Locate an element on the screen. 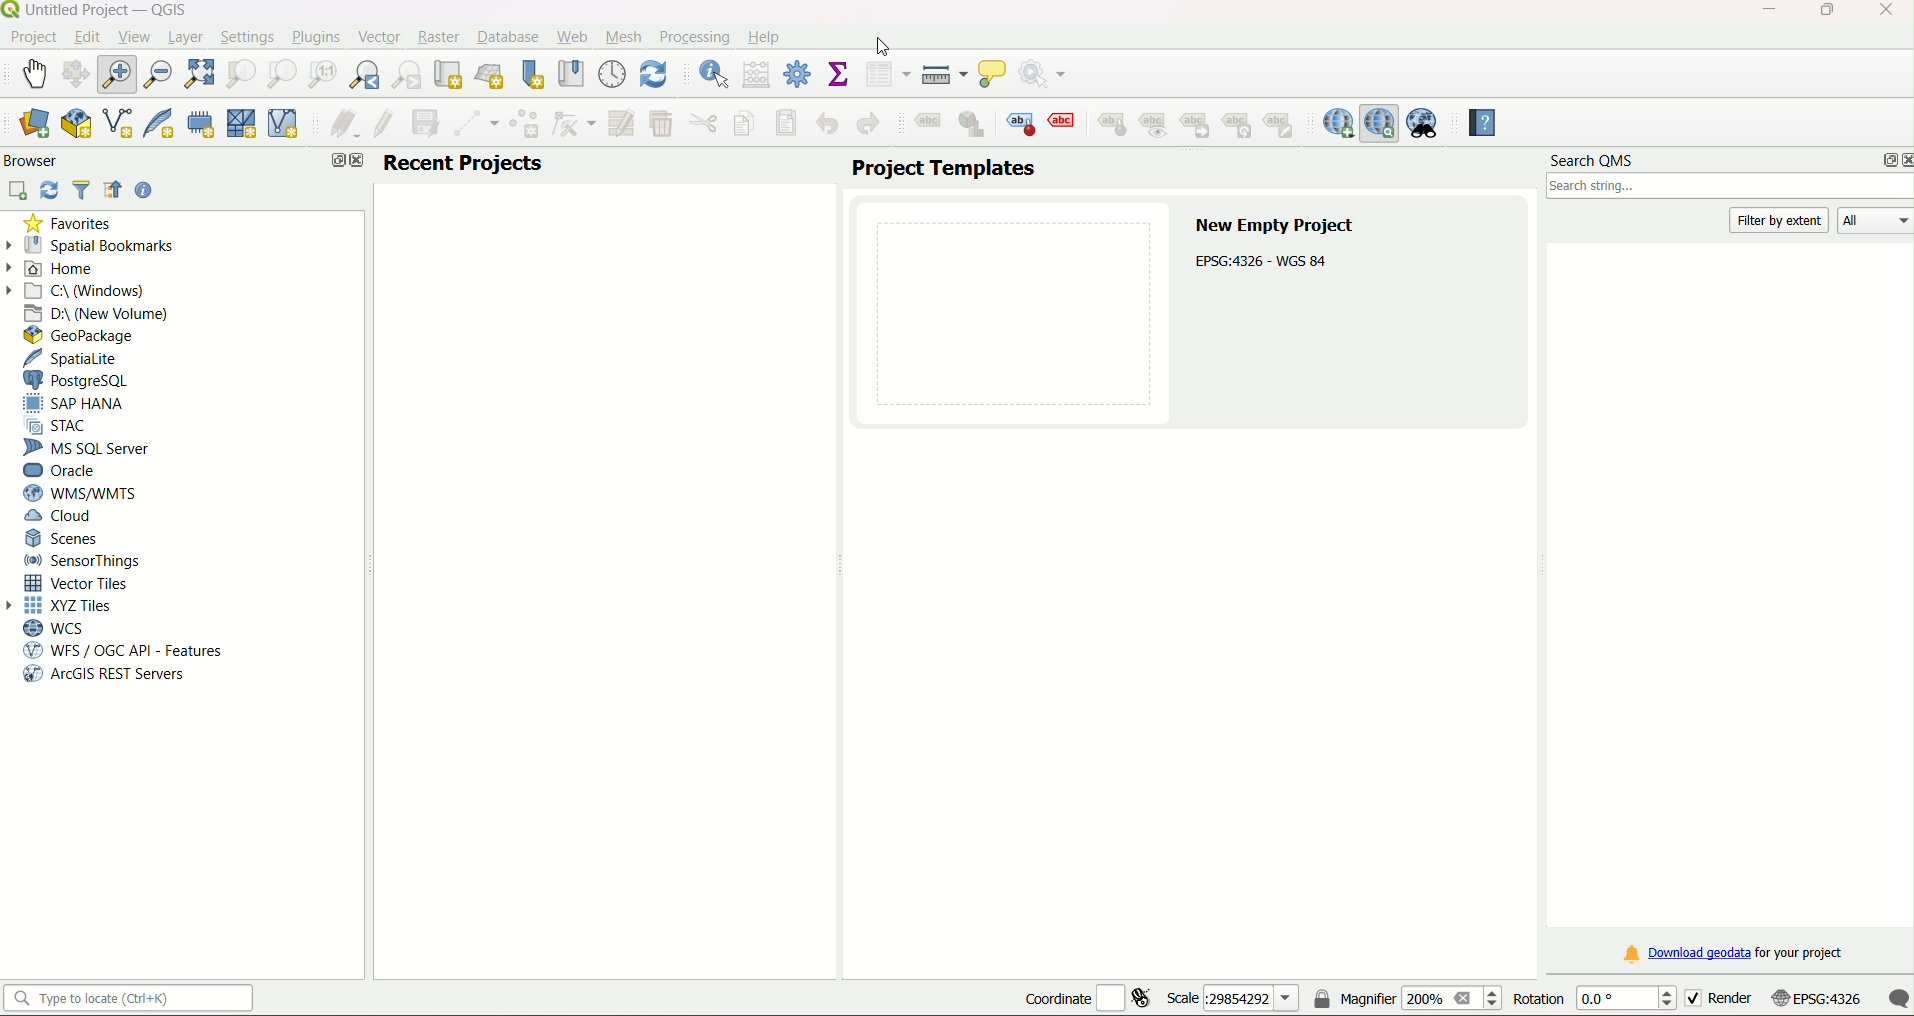  zoom out is located at coordinates (160, 72).